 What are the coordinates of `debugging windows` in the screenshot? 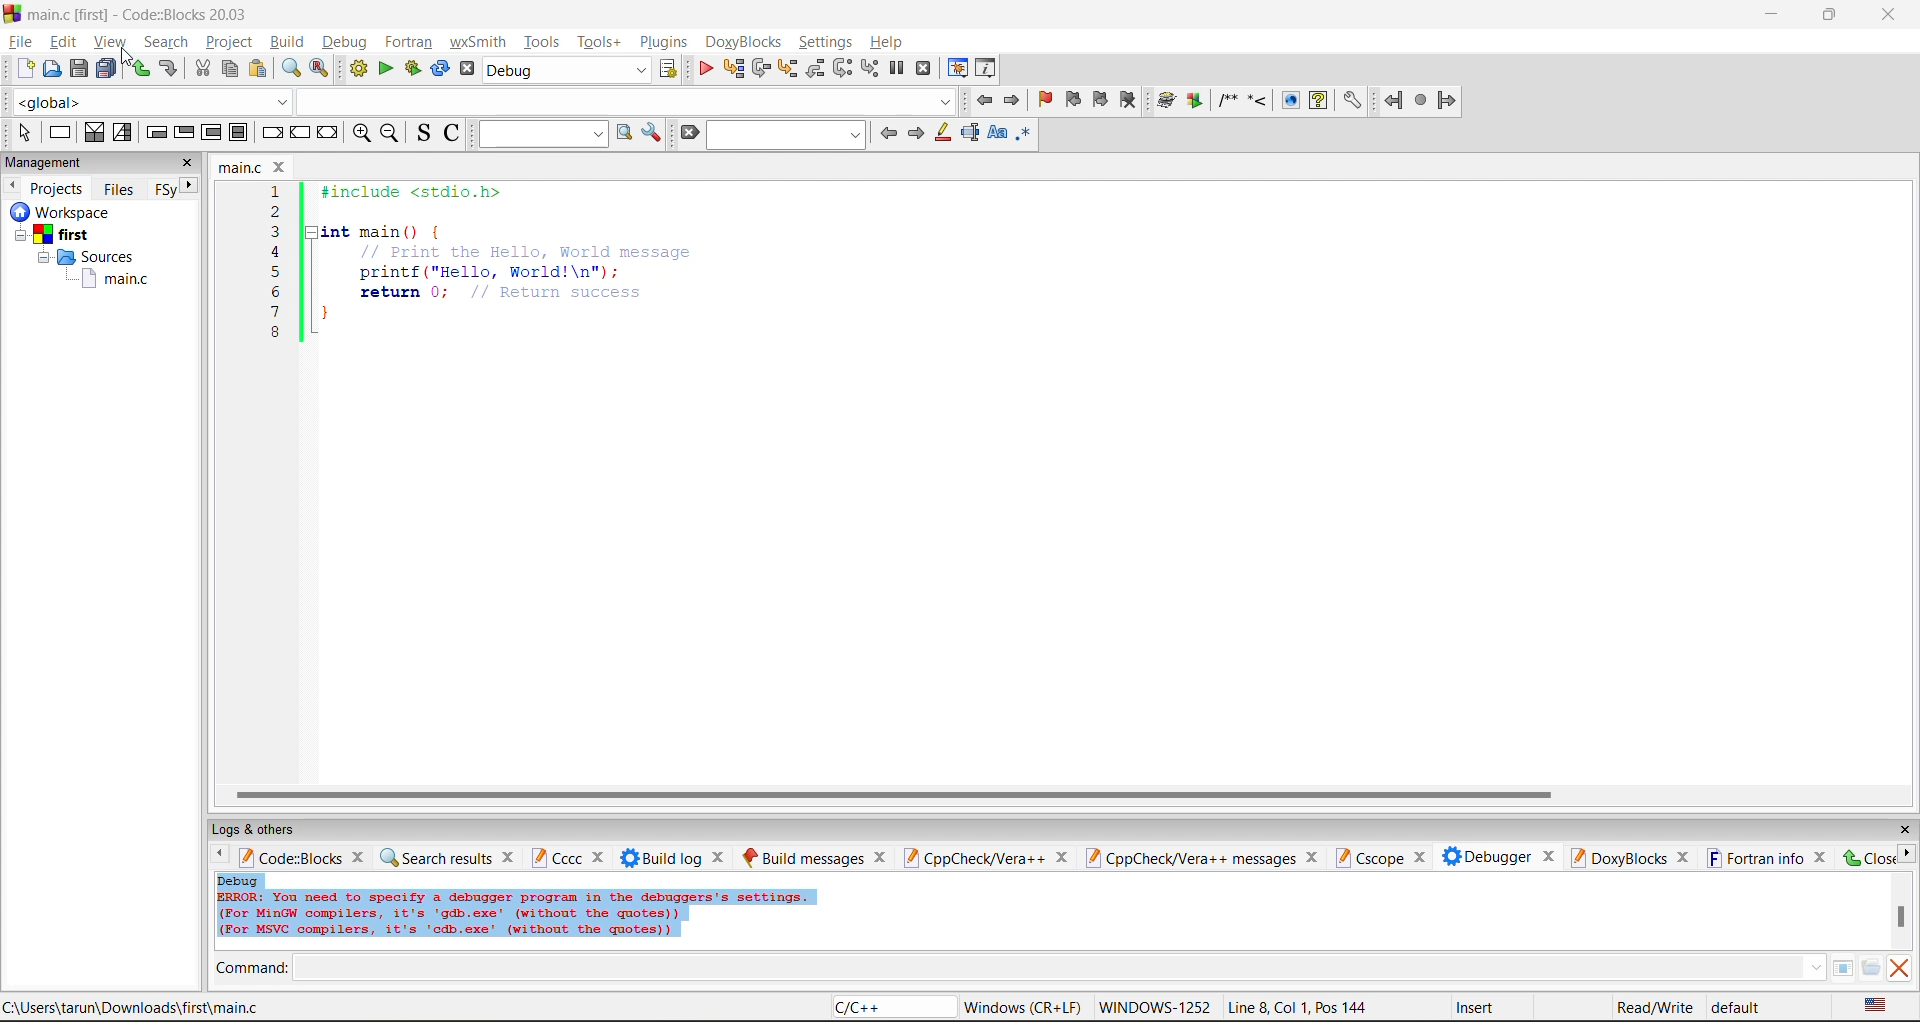 It's located at (958, 69).